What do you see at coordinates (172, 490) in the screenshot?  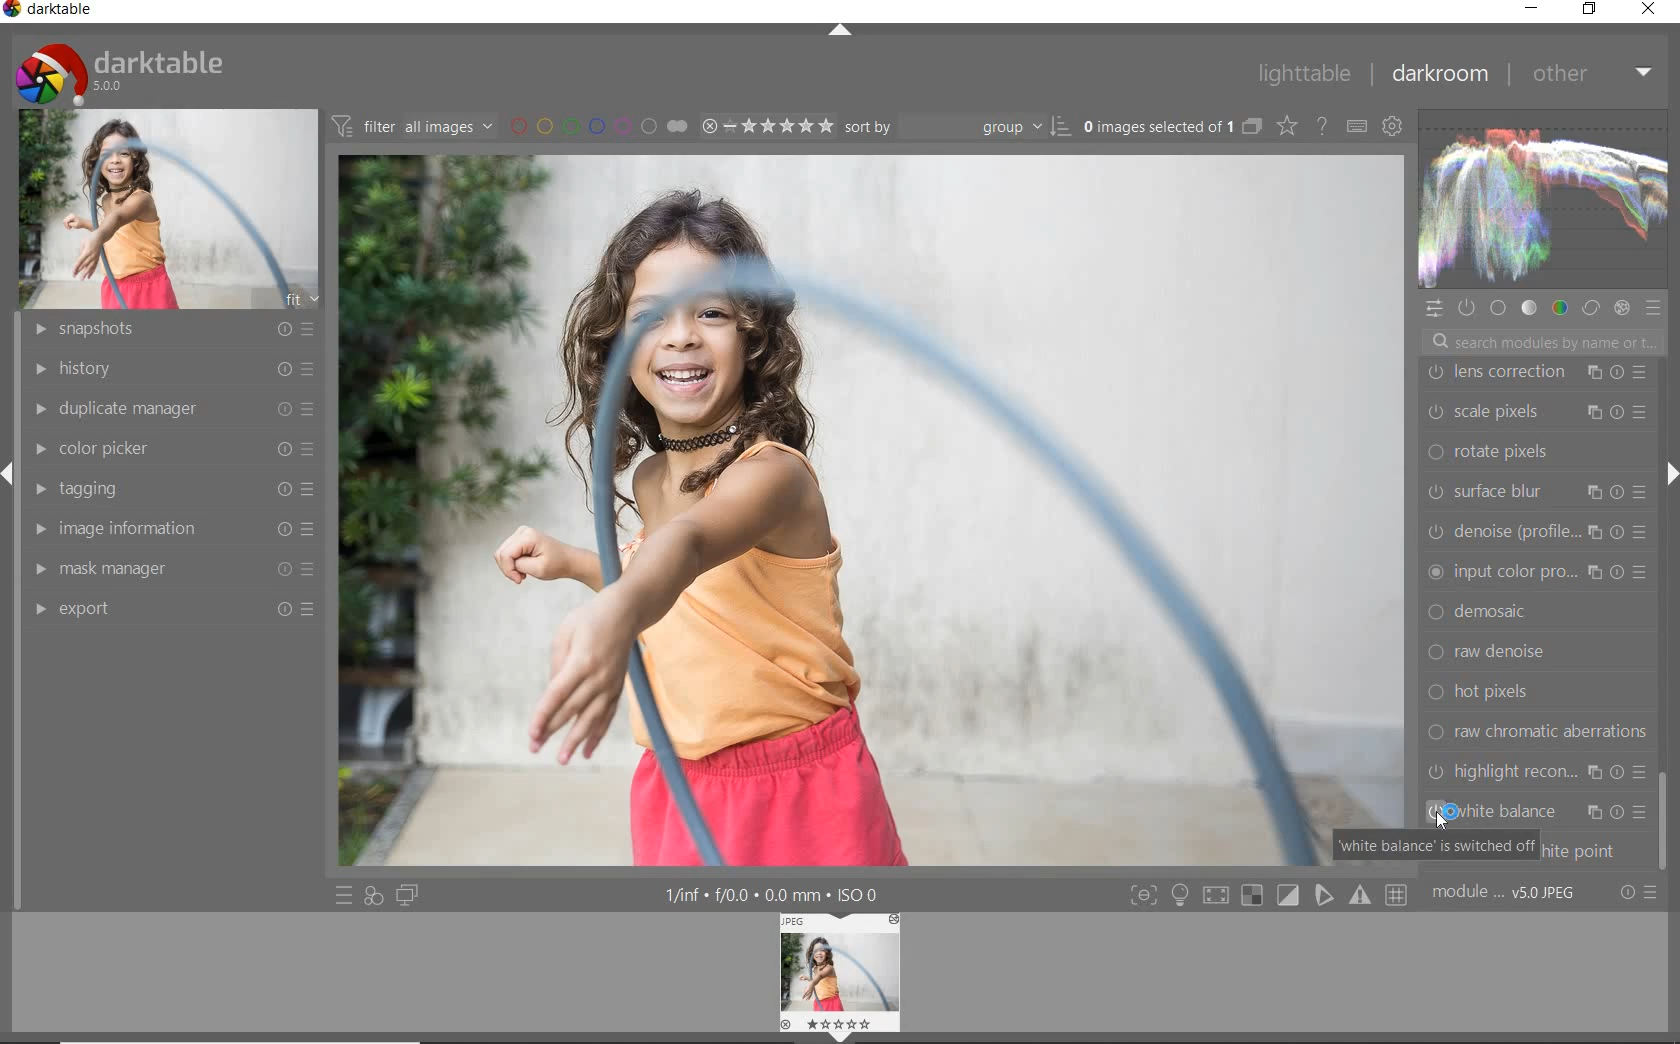 I see `tagging` at bounding box center [172, 490].